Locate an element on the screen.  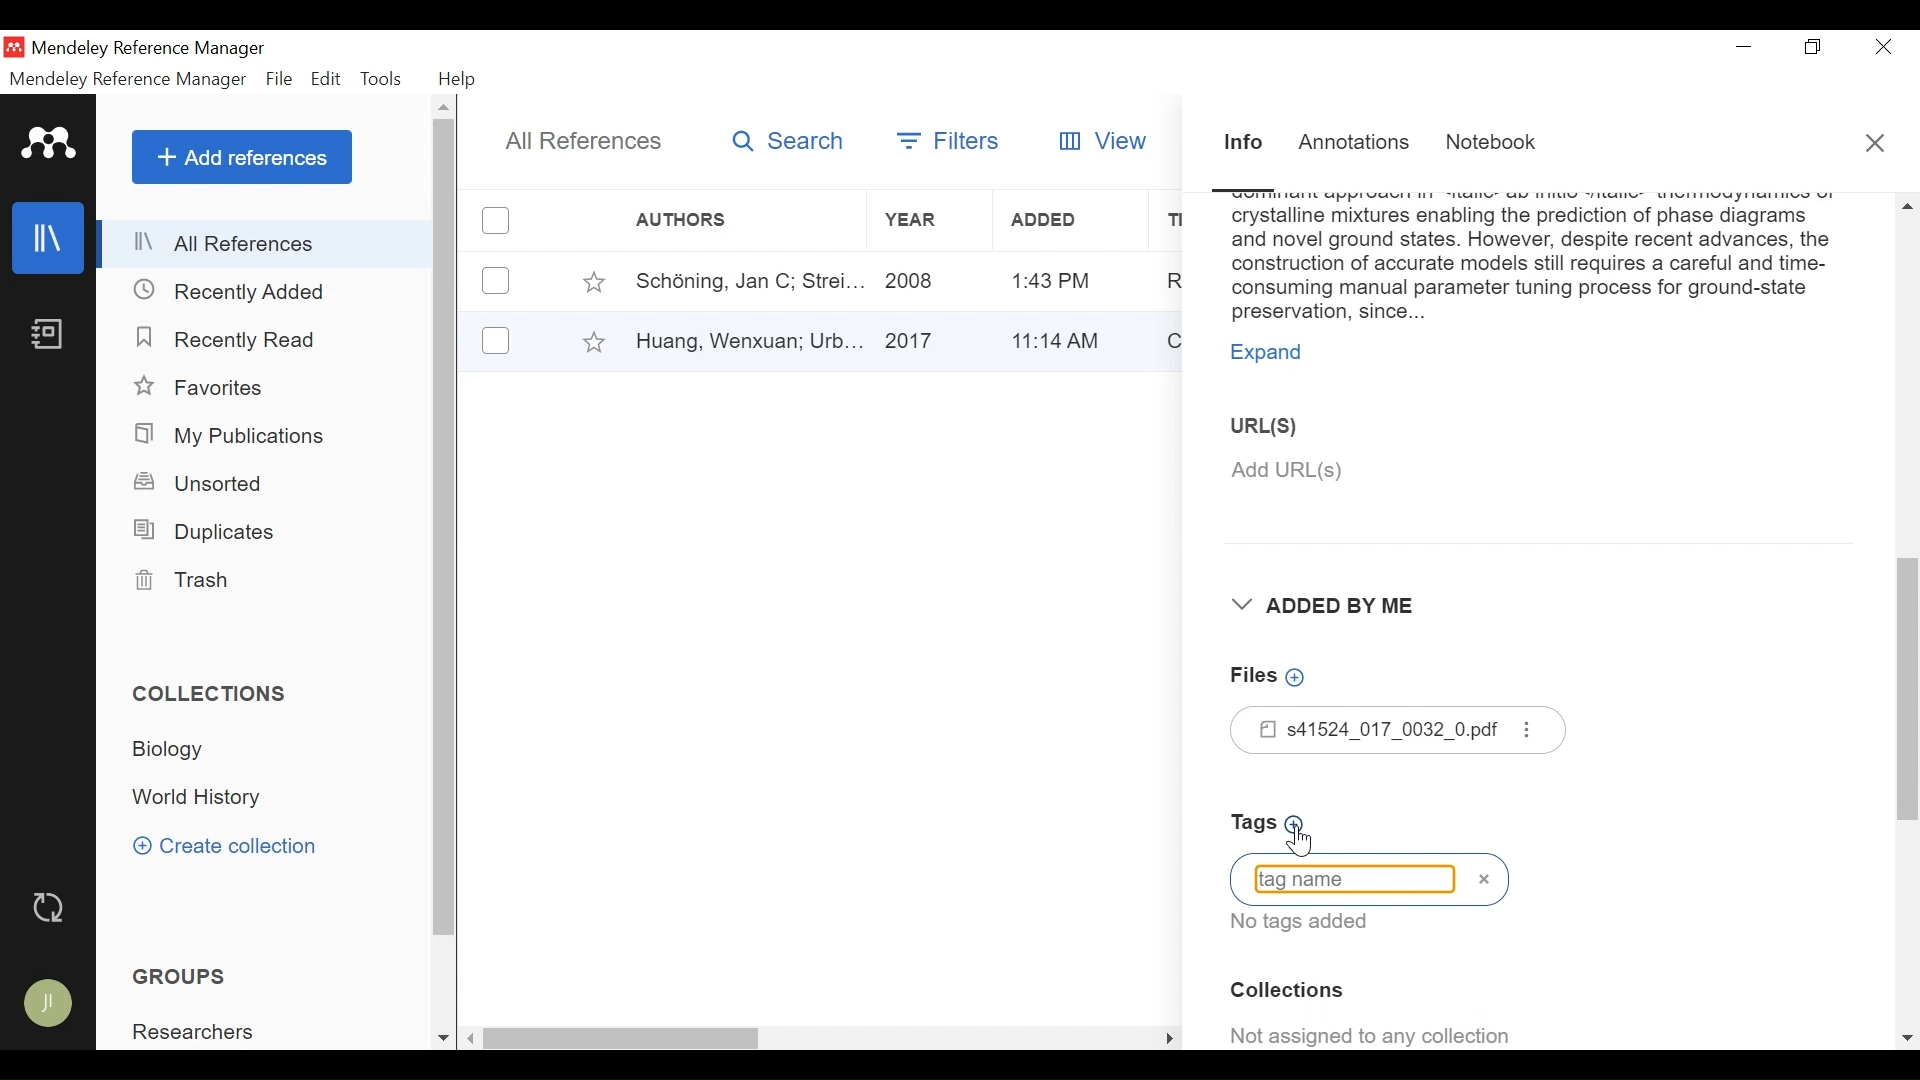
Collections is located at coordinates (212, 694).